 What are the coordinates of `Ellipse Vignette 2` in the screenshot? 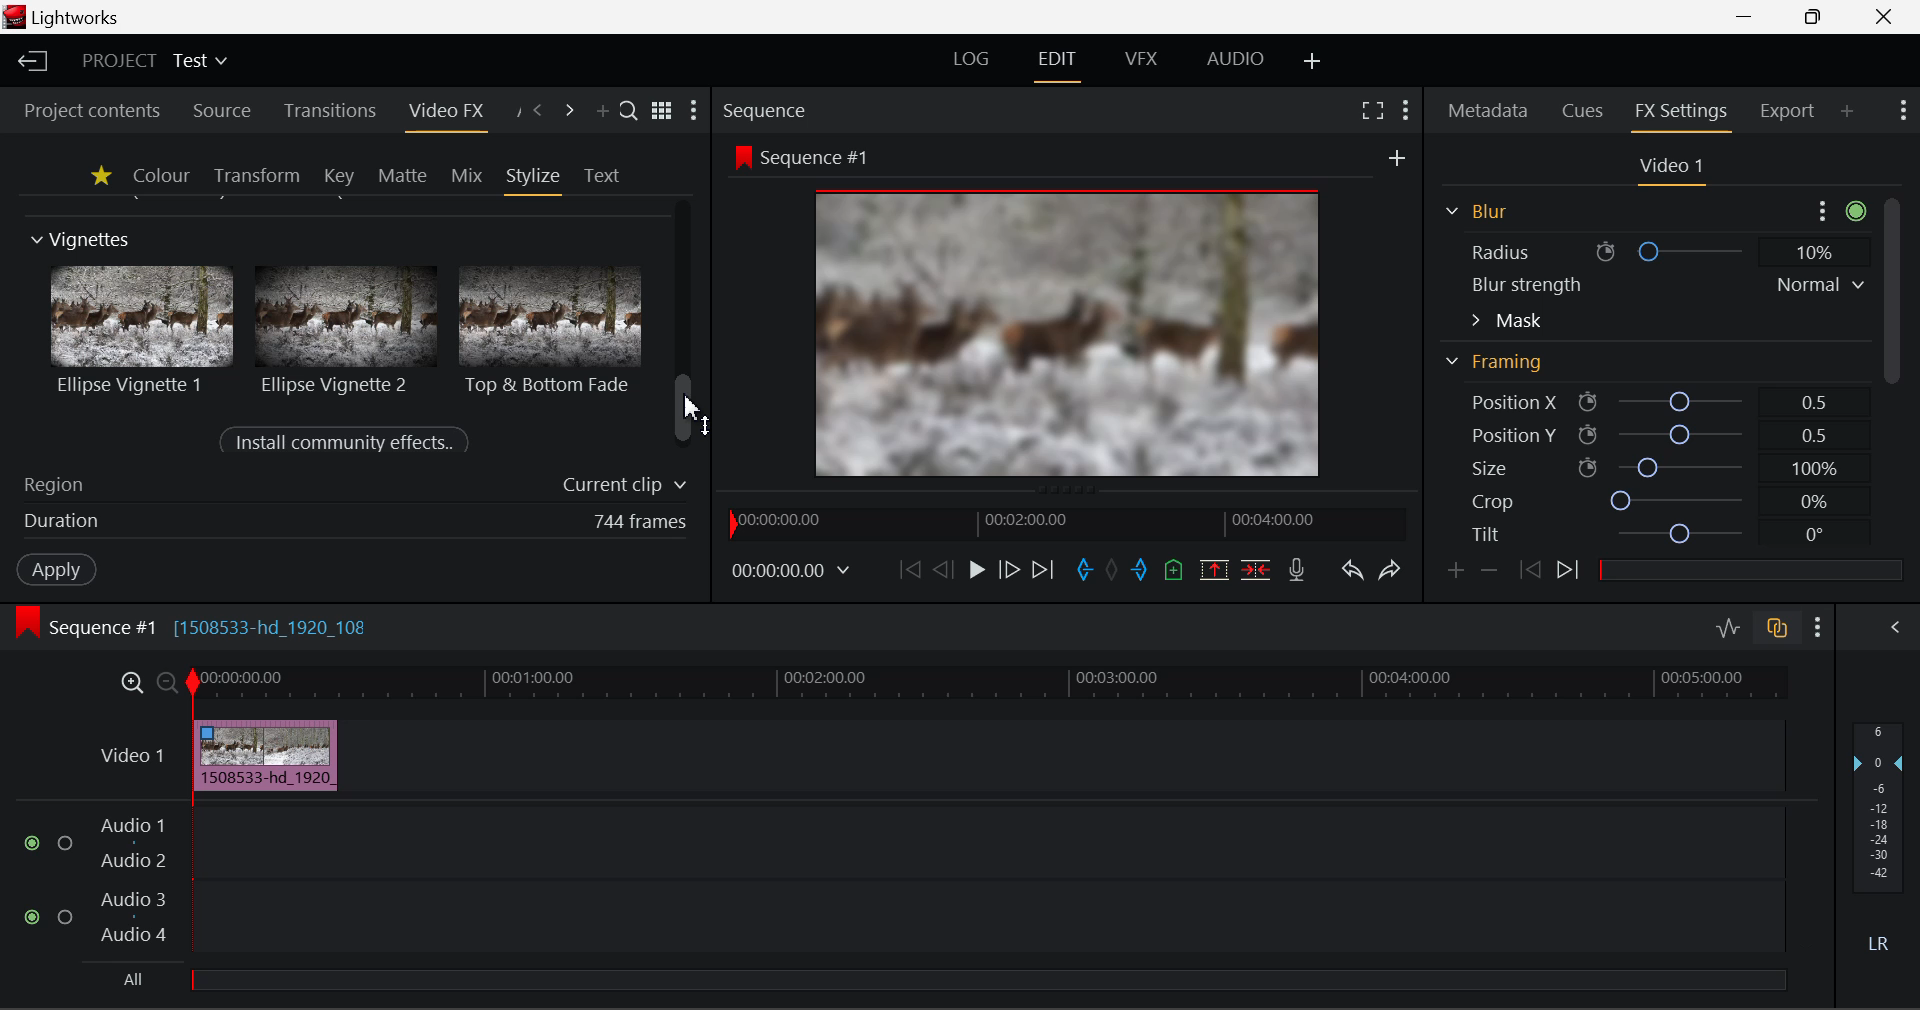 It's located at (344, 328).